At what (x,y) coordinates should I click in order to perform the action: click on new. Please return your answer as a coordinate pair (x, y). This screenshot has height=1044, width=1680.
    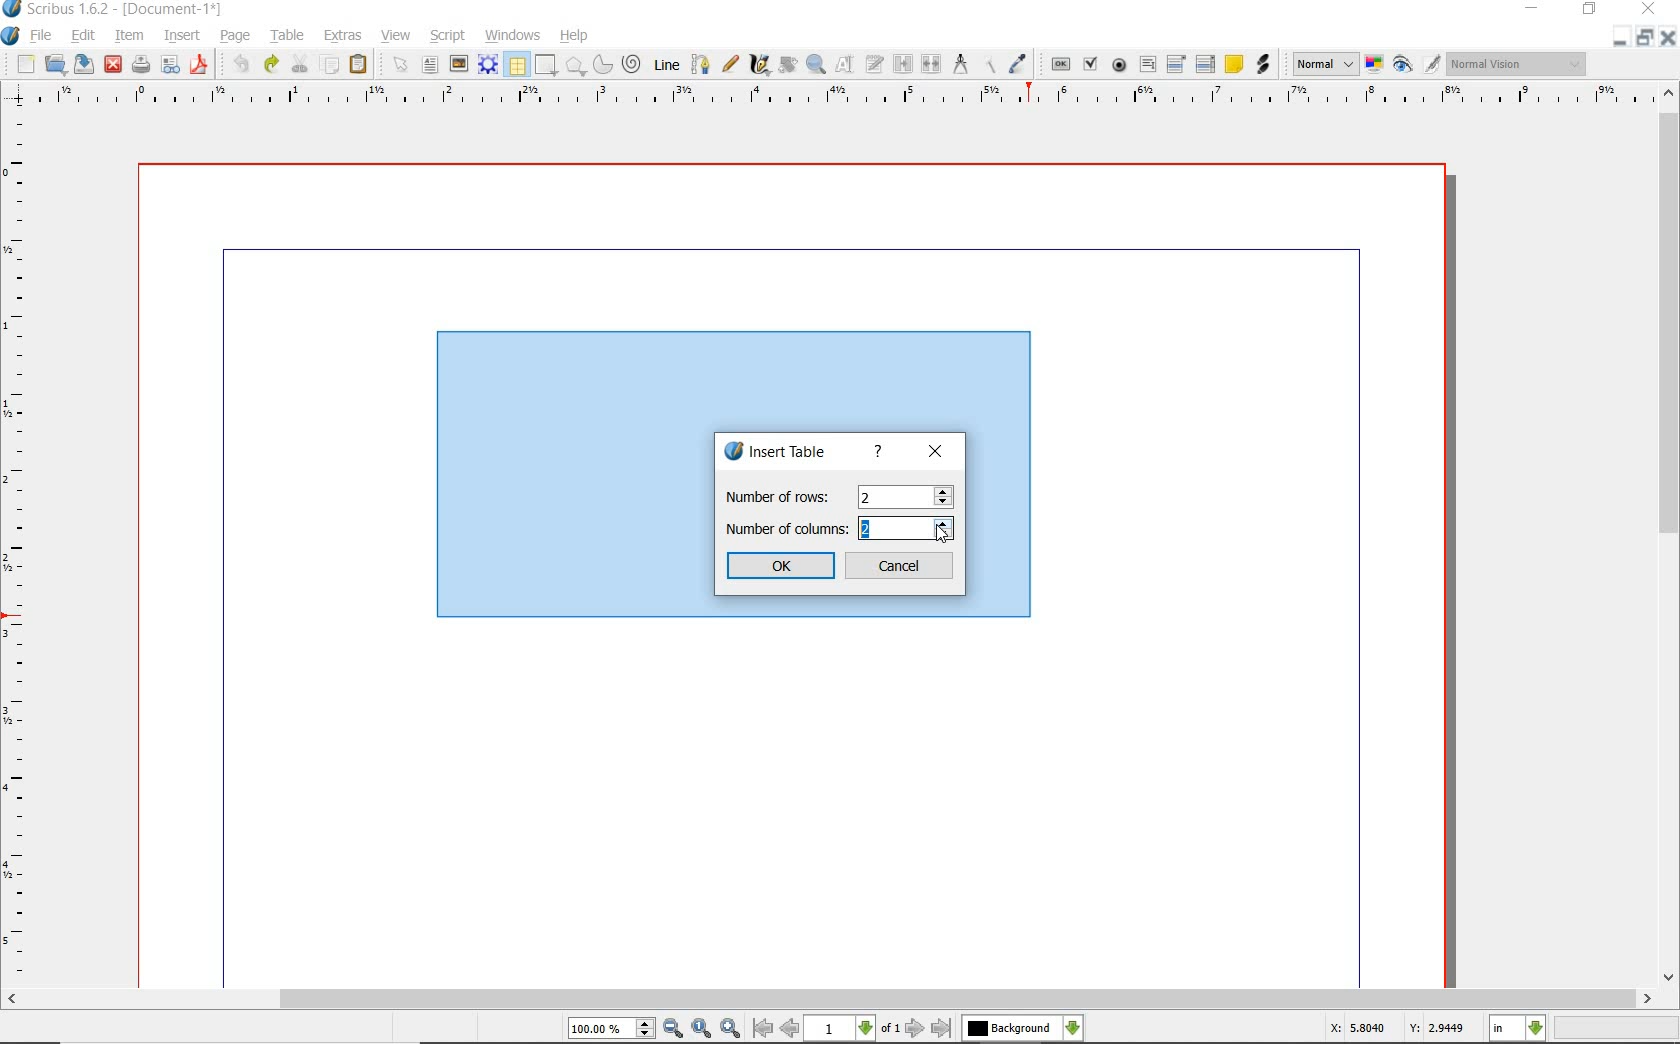
    Looking at the image, I should click on (26, 66).